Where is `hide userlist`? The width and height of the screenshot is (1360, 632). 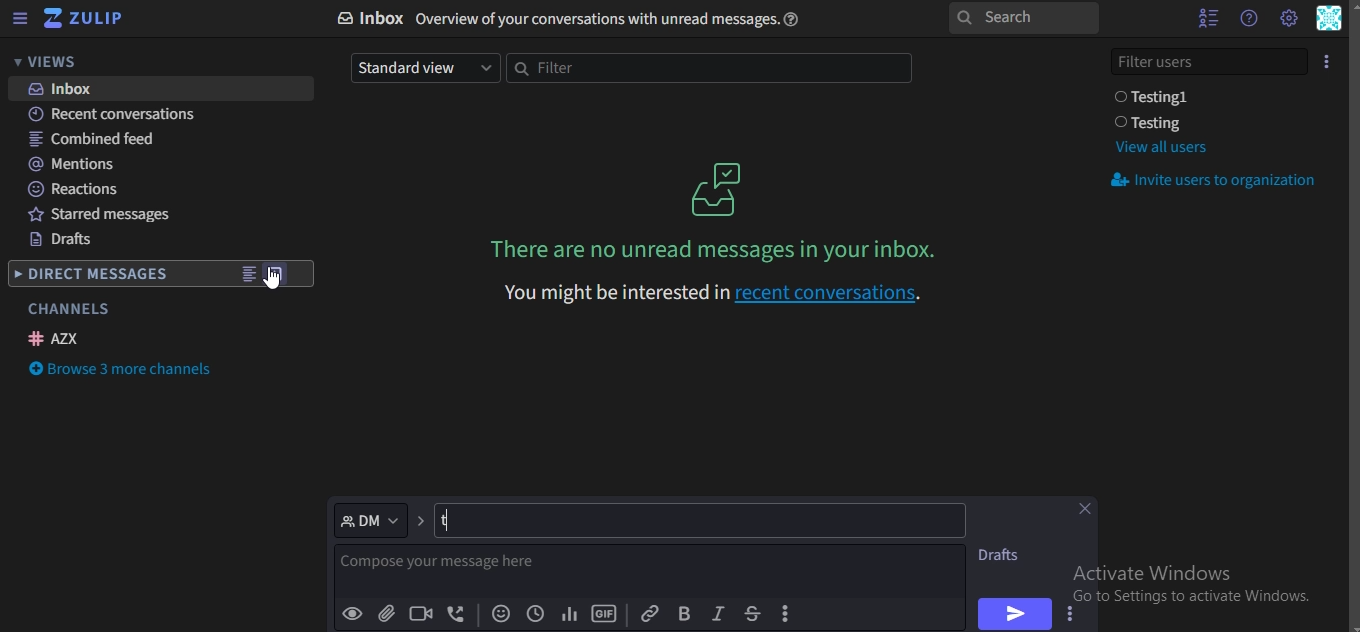
hide userlist is located at coordinates (1203, 18).